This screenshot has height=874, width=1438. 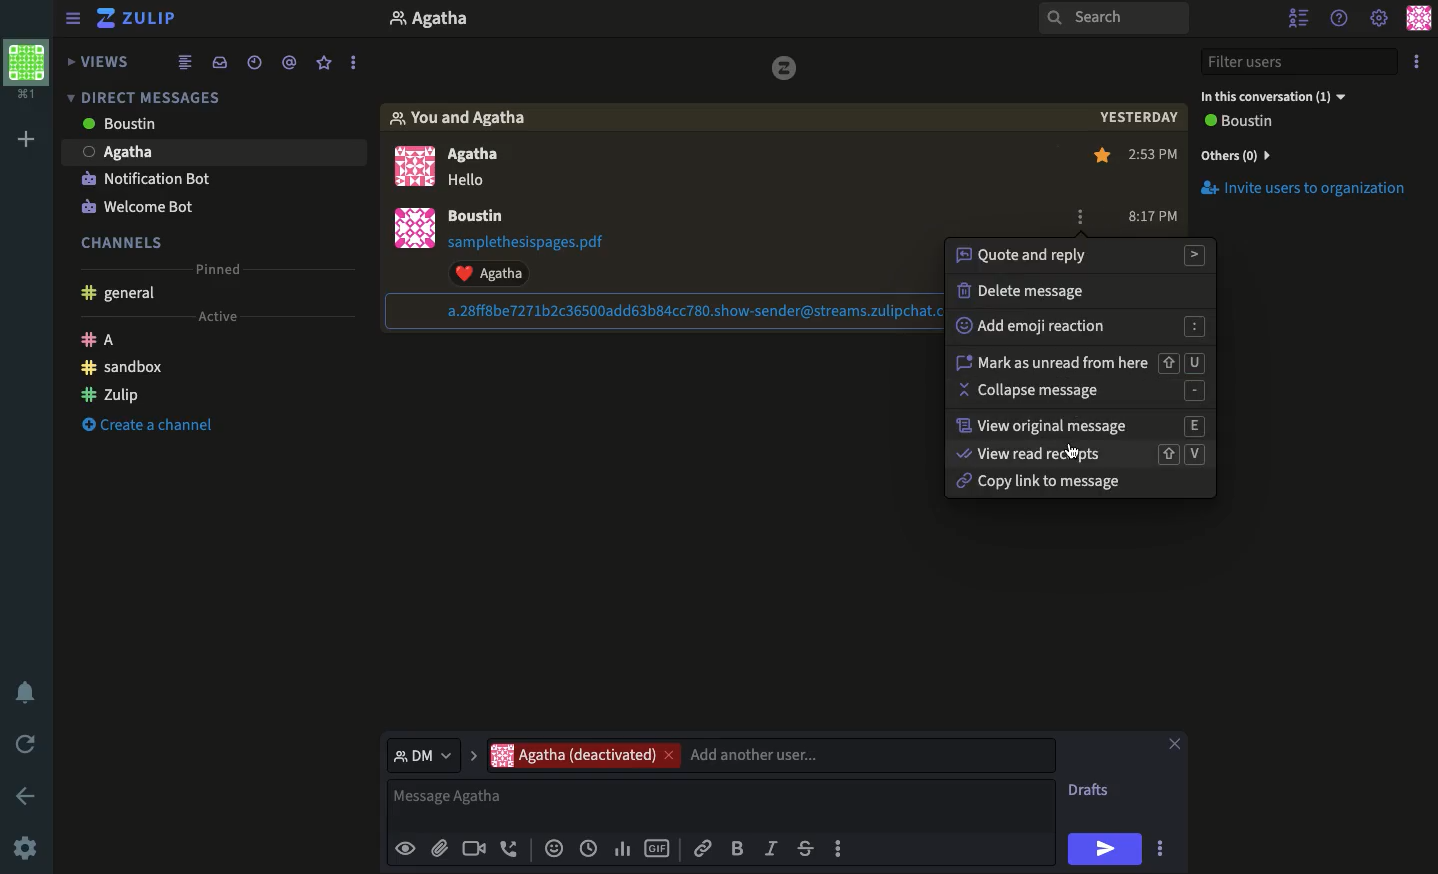 I want to click on Refresh, so click(x=29, y=742).